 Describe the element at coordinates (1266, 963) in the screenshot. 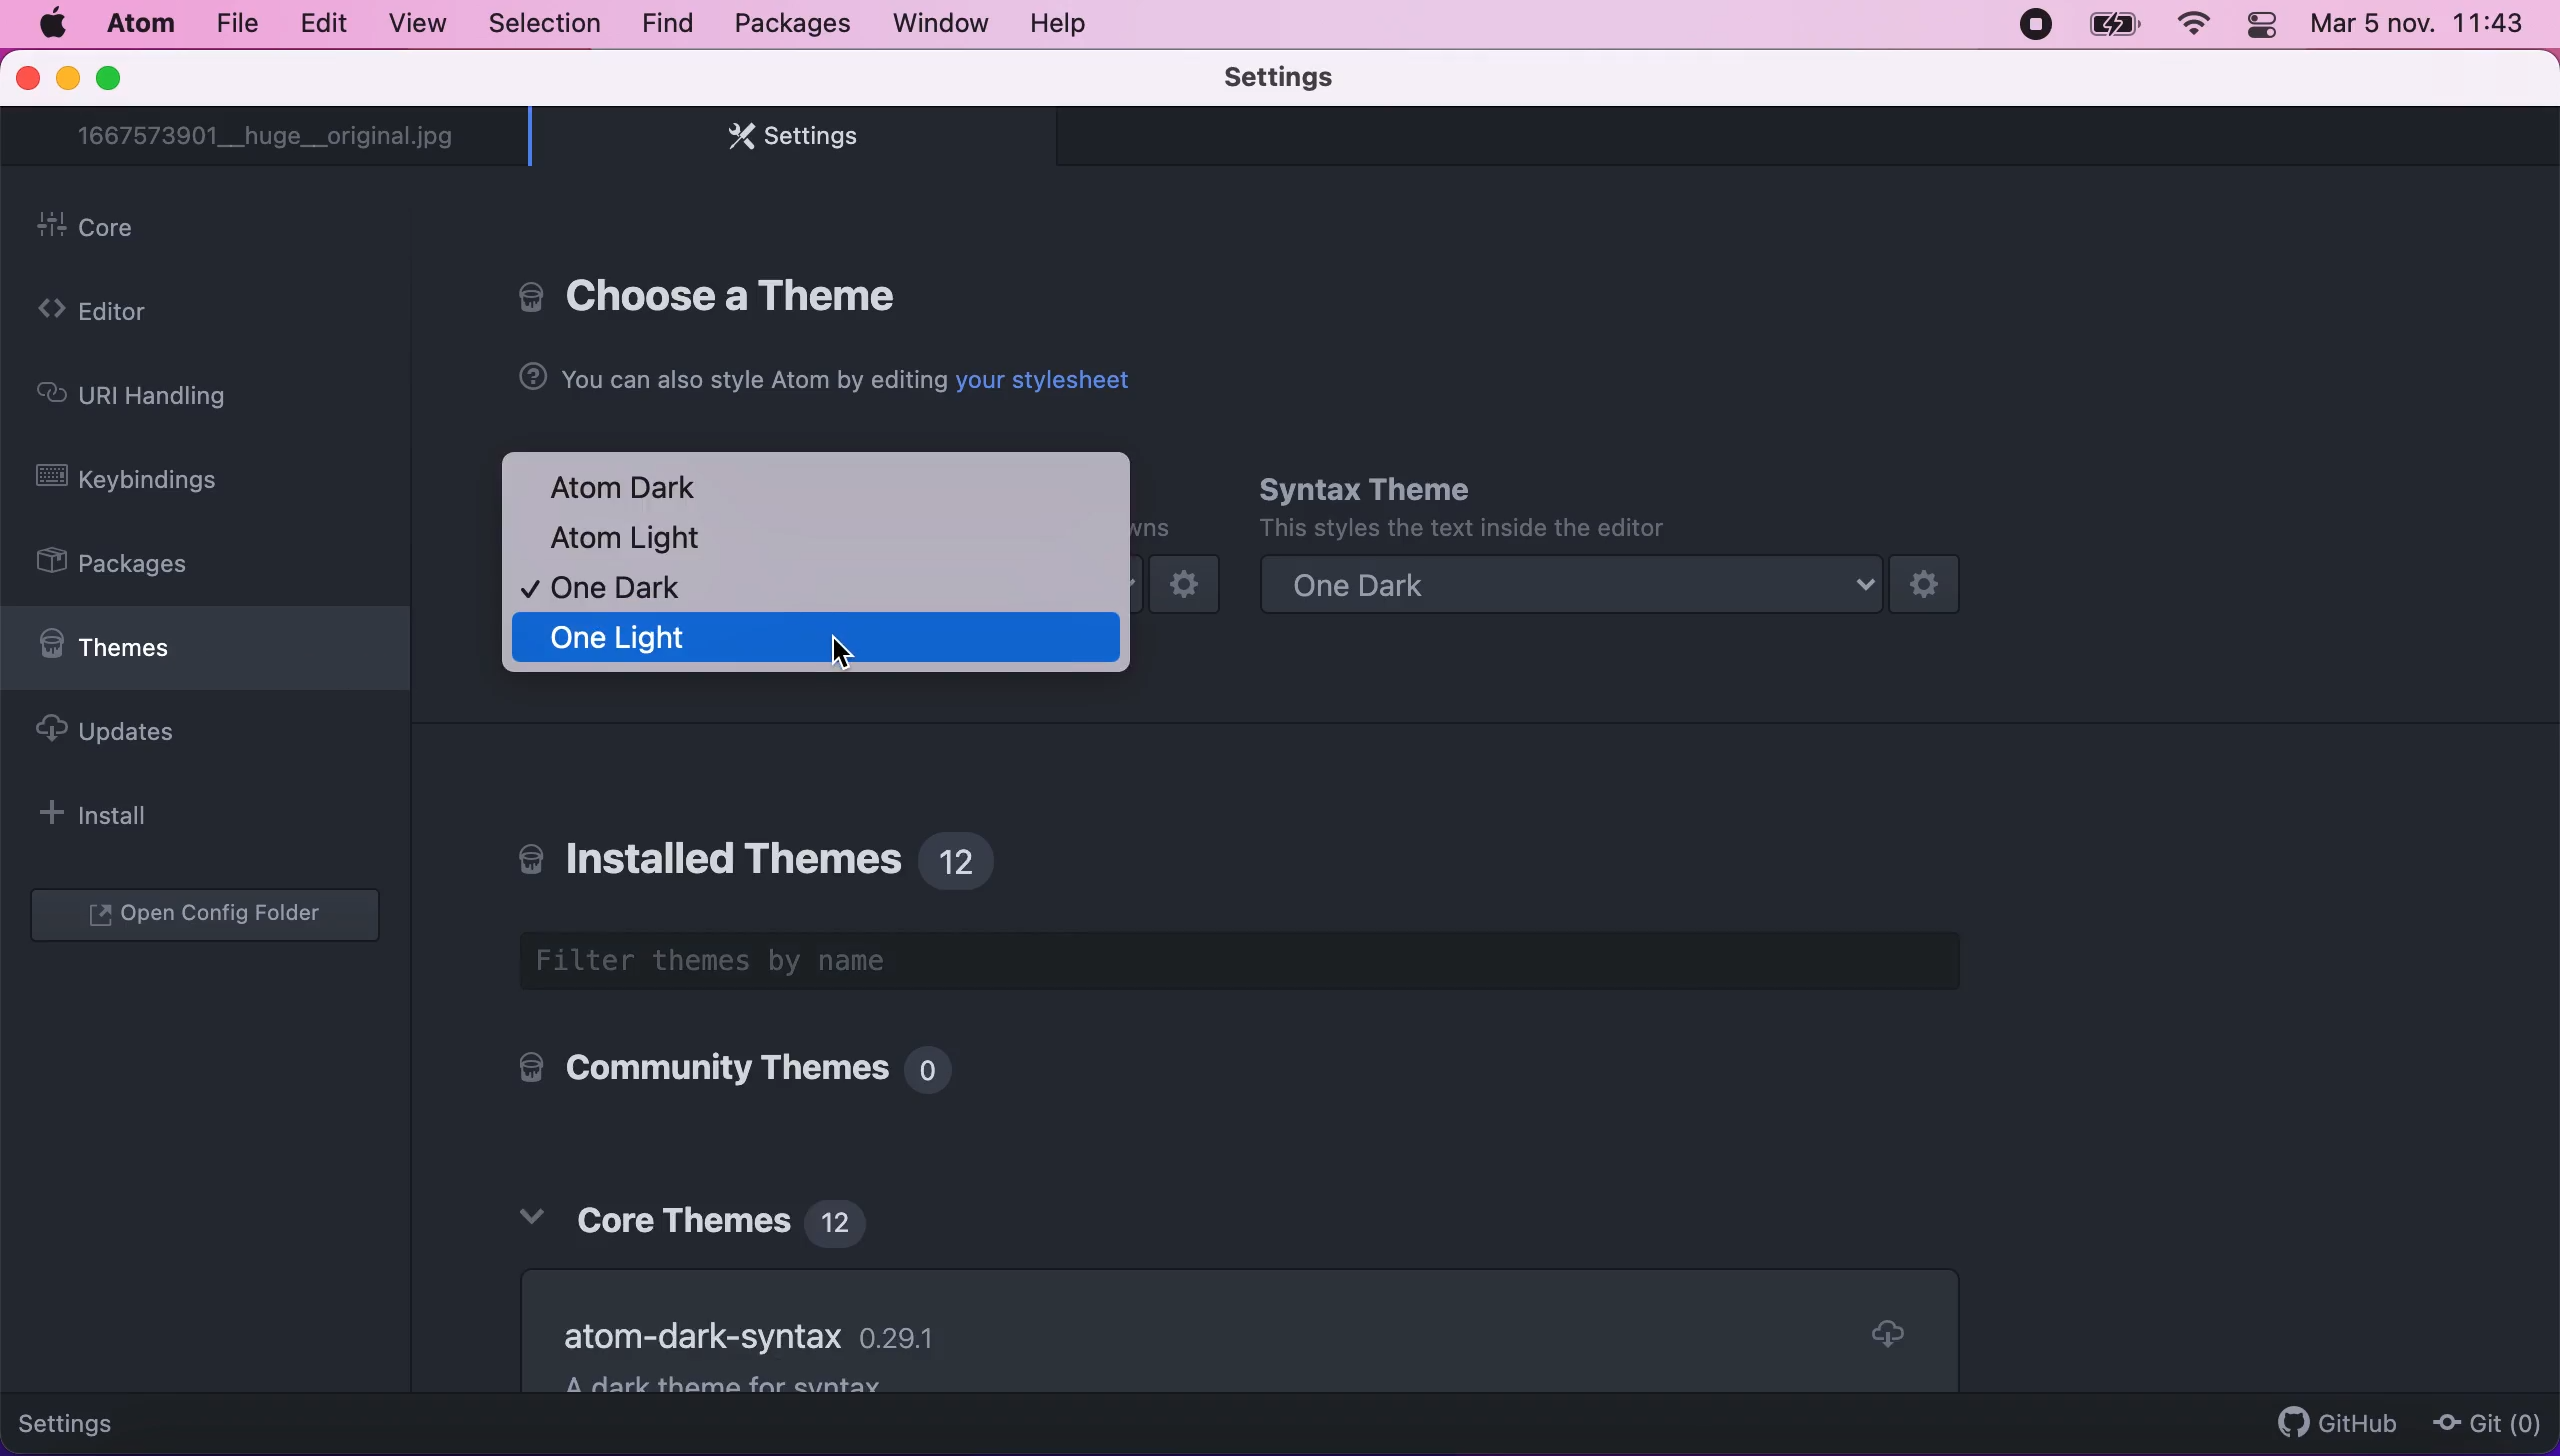

I see `filter themes by name` at that location.